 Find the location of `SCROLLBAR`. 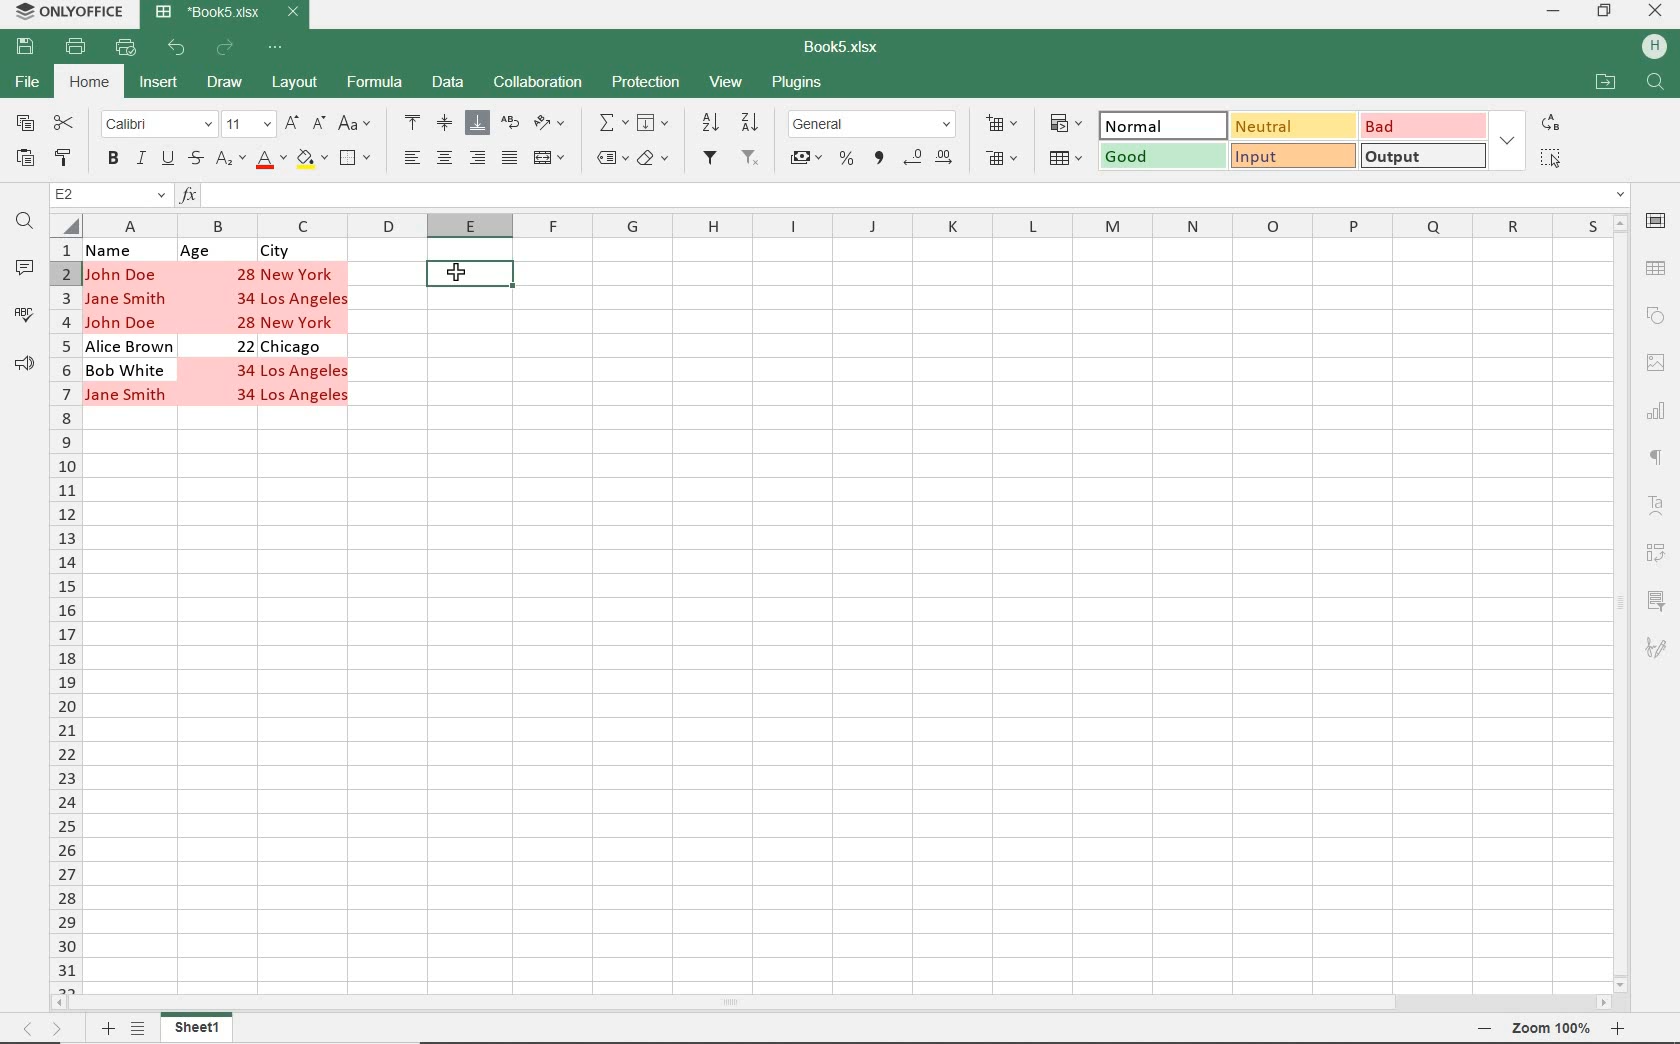

SCROLLBAR is located at coordinates (828, 1003).